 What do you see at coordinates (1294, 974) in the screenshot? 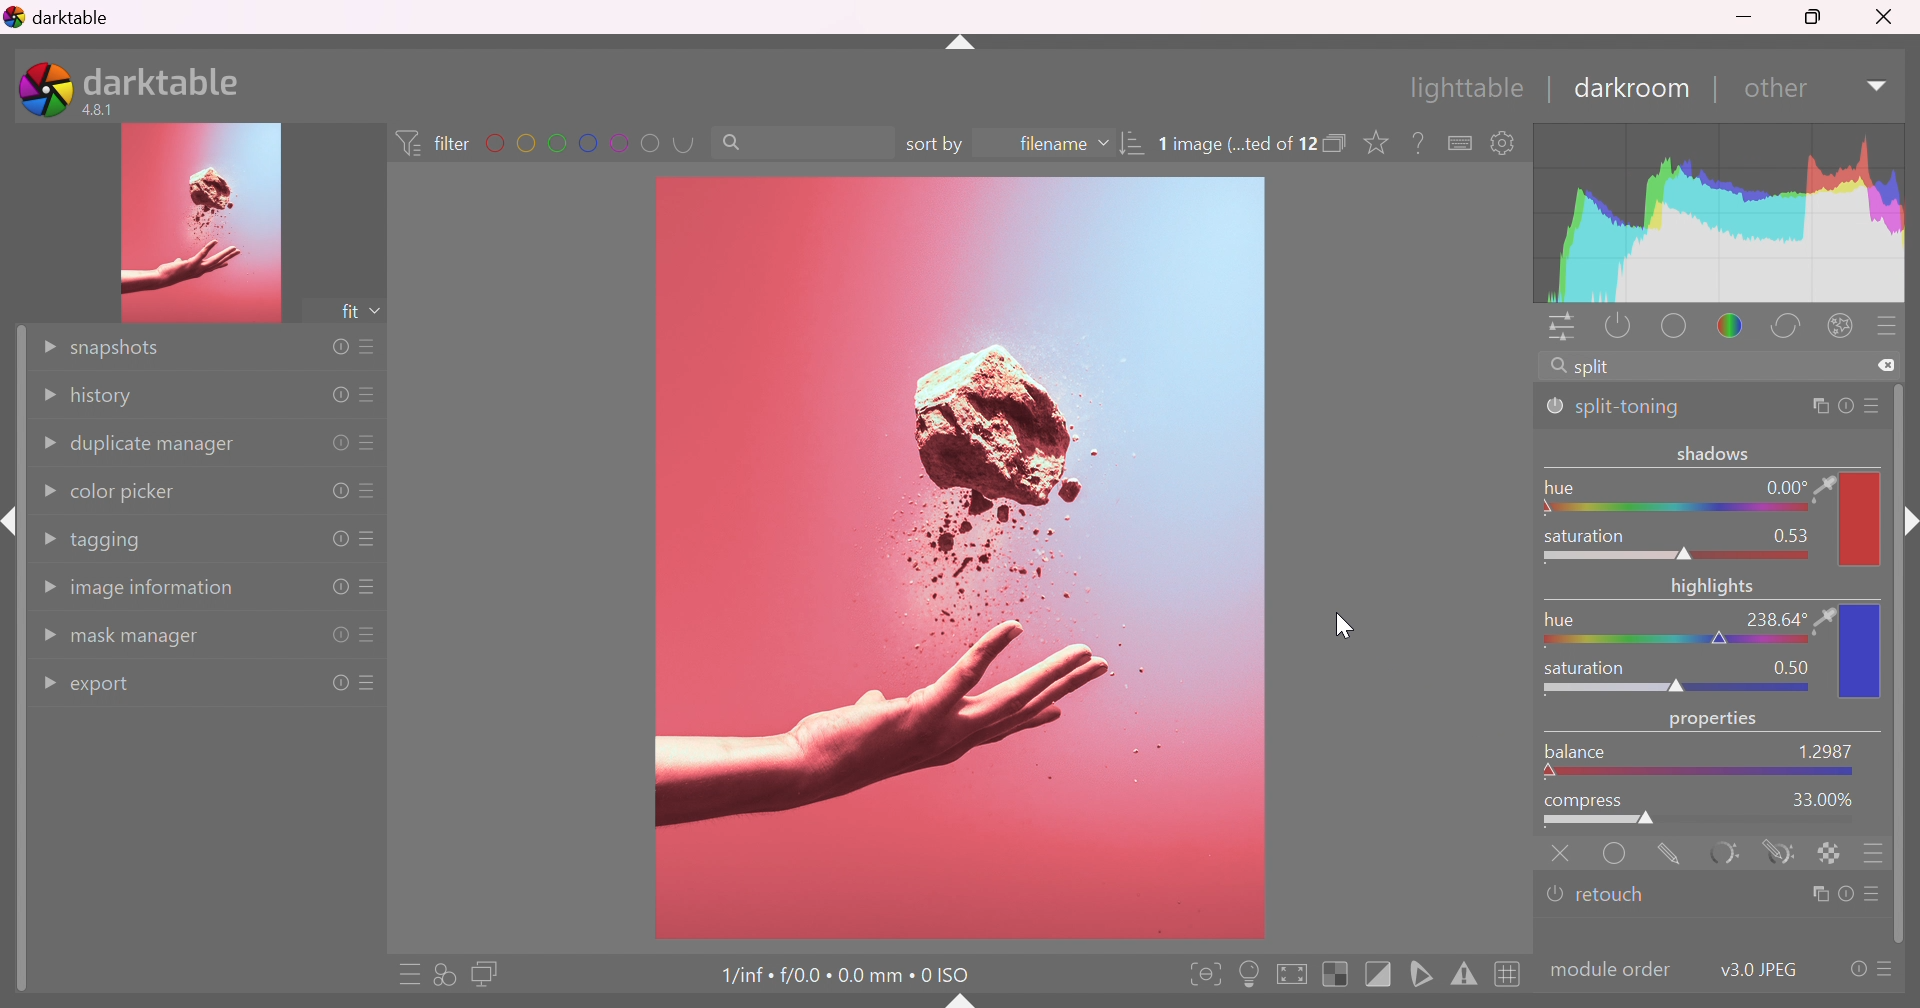
I see `toggle high quality processing, if activated darktable processes image data as it does while exporting` at bounding box center [1294, 974].